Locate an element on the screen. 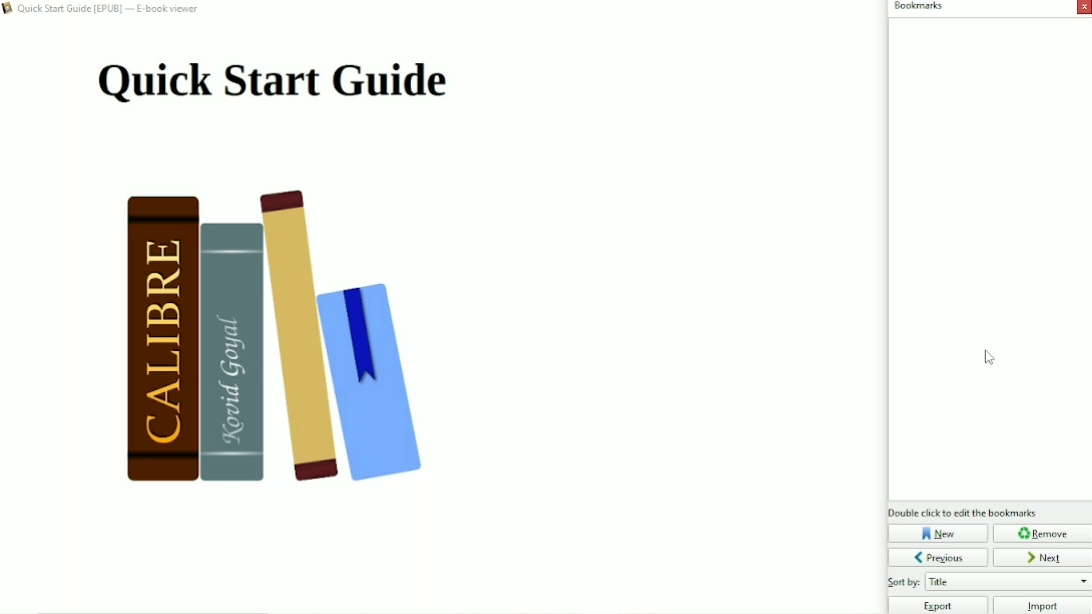 The height and width of the screenshot is (614, 1092). Book is located at coordinates (290, 343).